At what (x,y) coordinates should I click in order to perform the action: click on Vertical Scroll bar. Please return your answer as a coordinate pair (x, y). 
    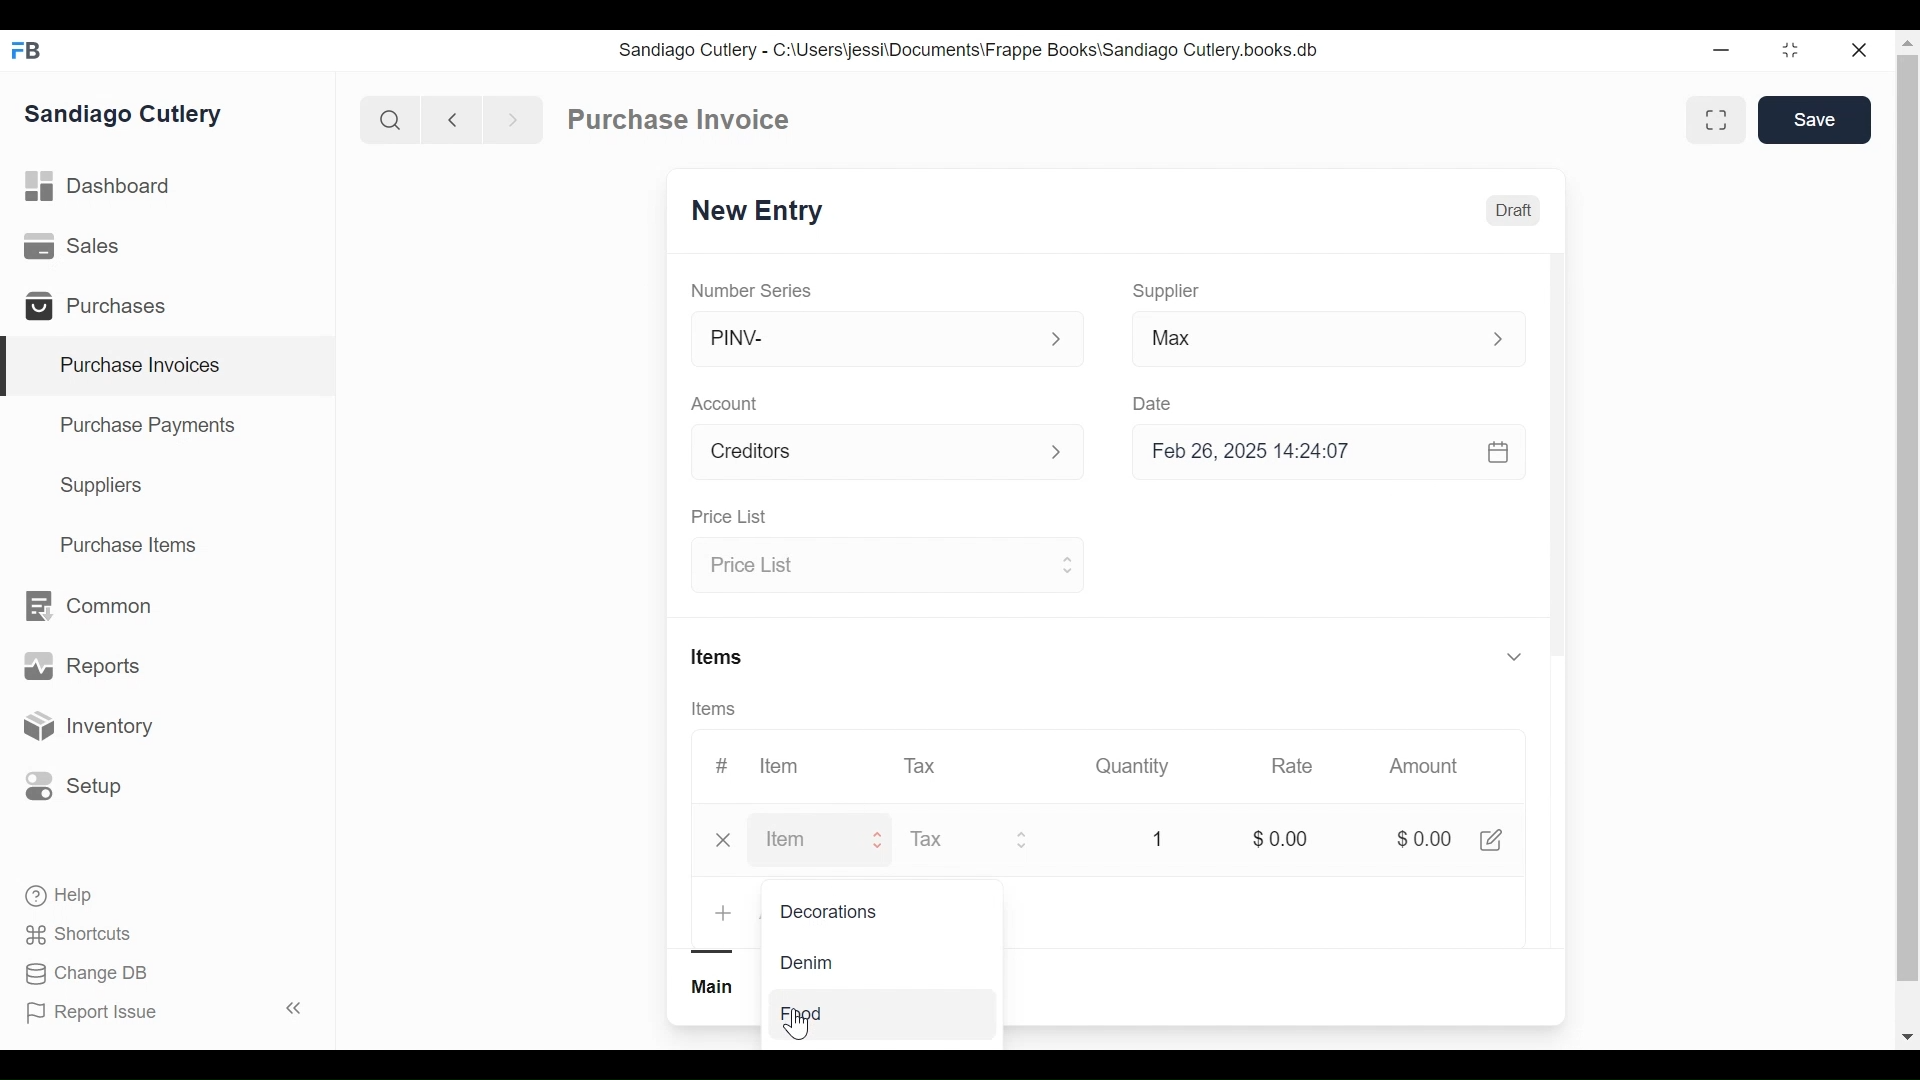
    Looking at the image, I should click on (1558, 472).